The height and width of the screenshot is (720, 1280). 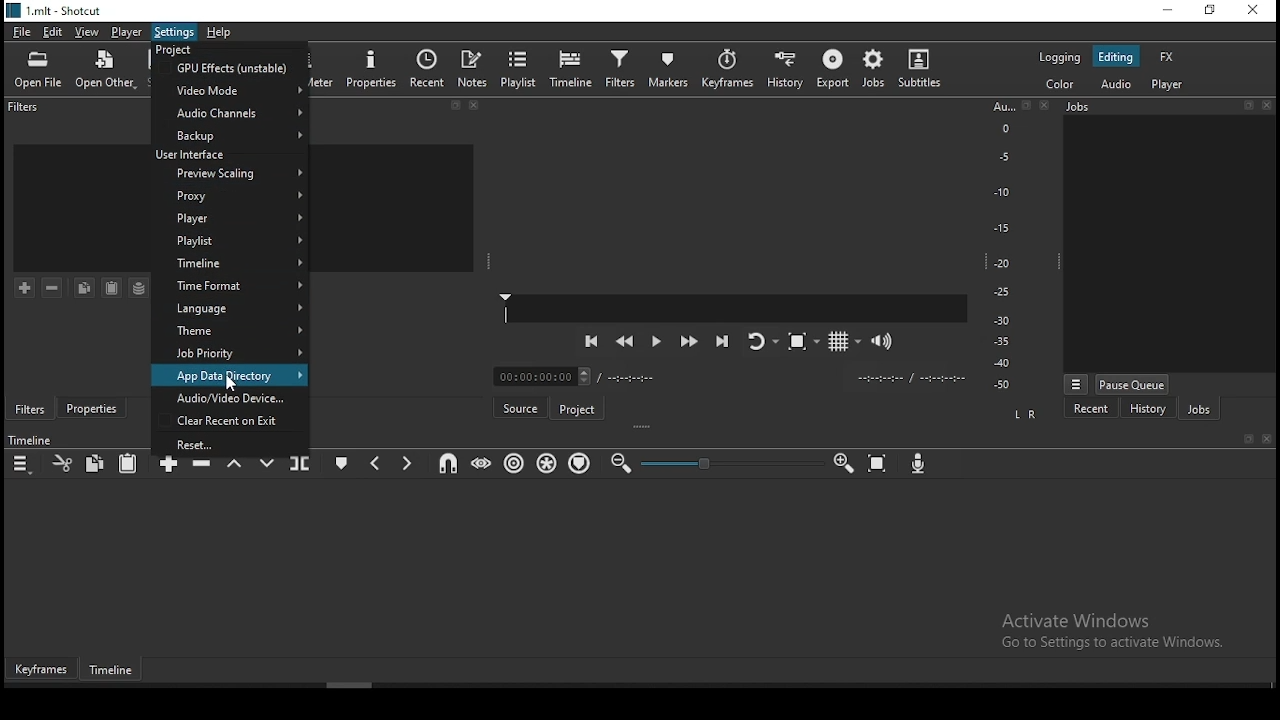 What do you see at coordinates (1269, 104) in the screenshot?
I see `close` at bounding box center [1269, 104].